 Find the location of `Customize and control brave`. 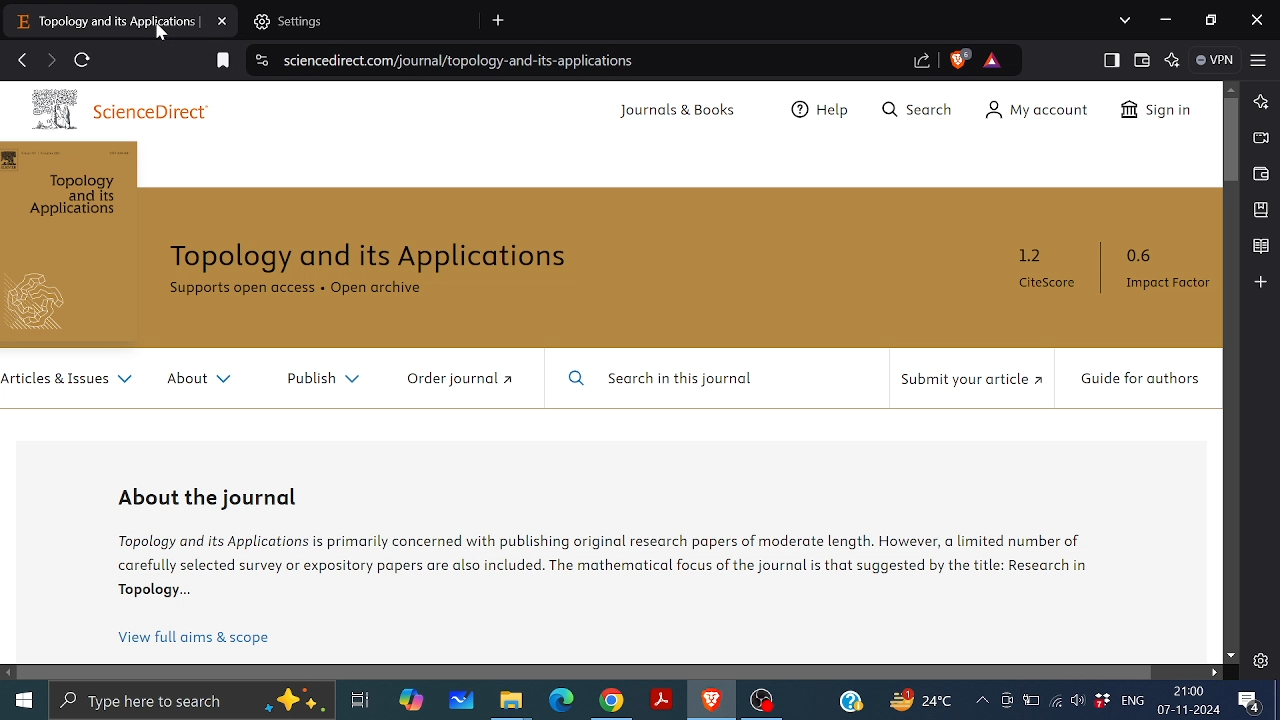

Customize and control brave is located at coordinates (1258, 58).